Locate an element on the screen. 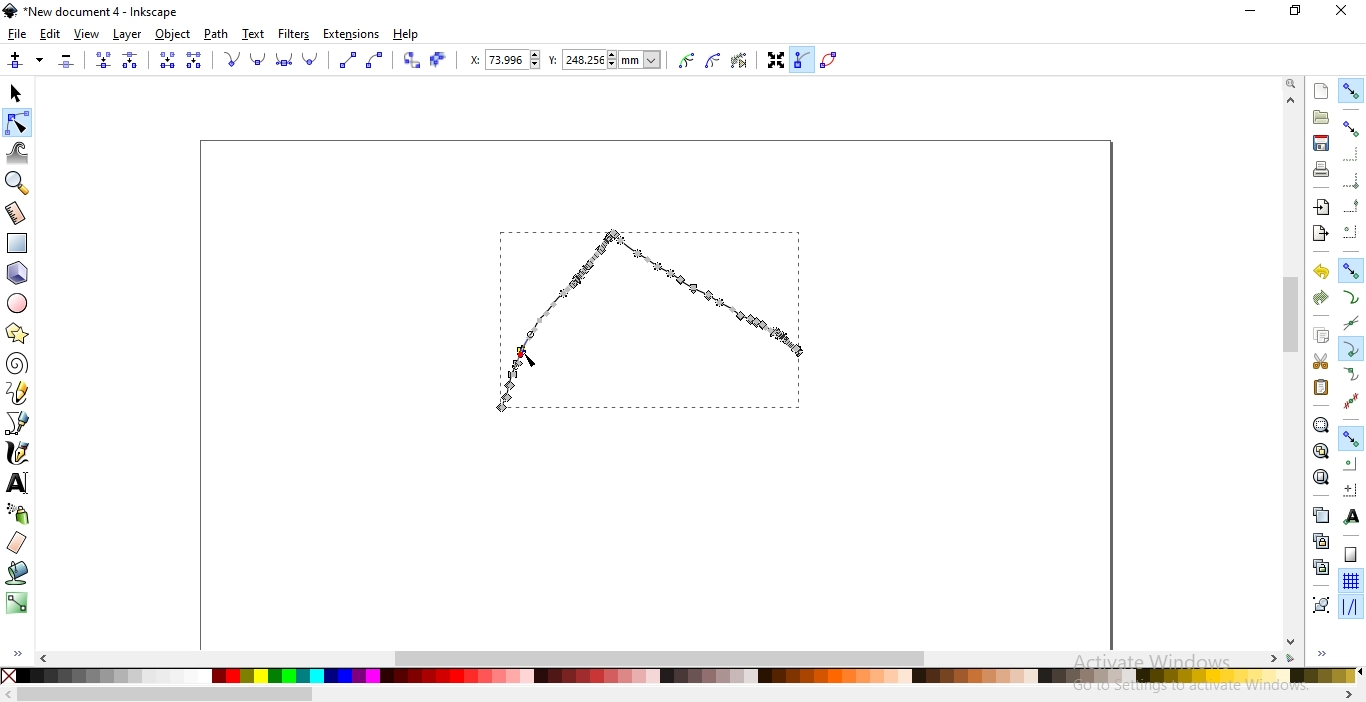 The height and width of the screenshot is (702, 1366). make selected nodes corner is located at coordinates (231, 59).